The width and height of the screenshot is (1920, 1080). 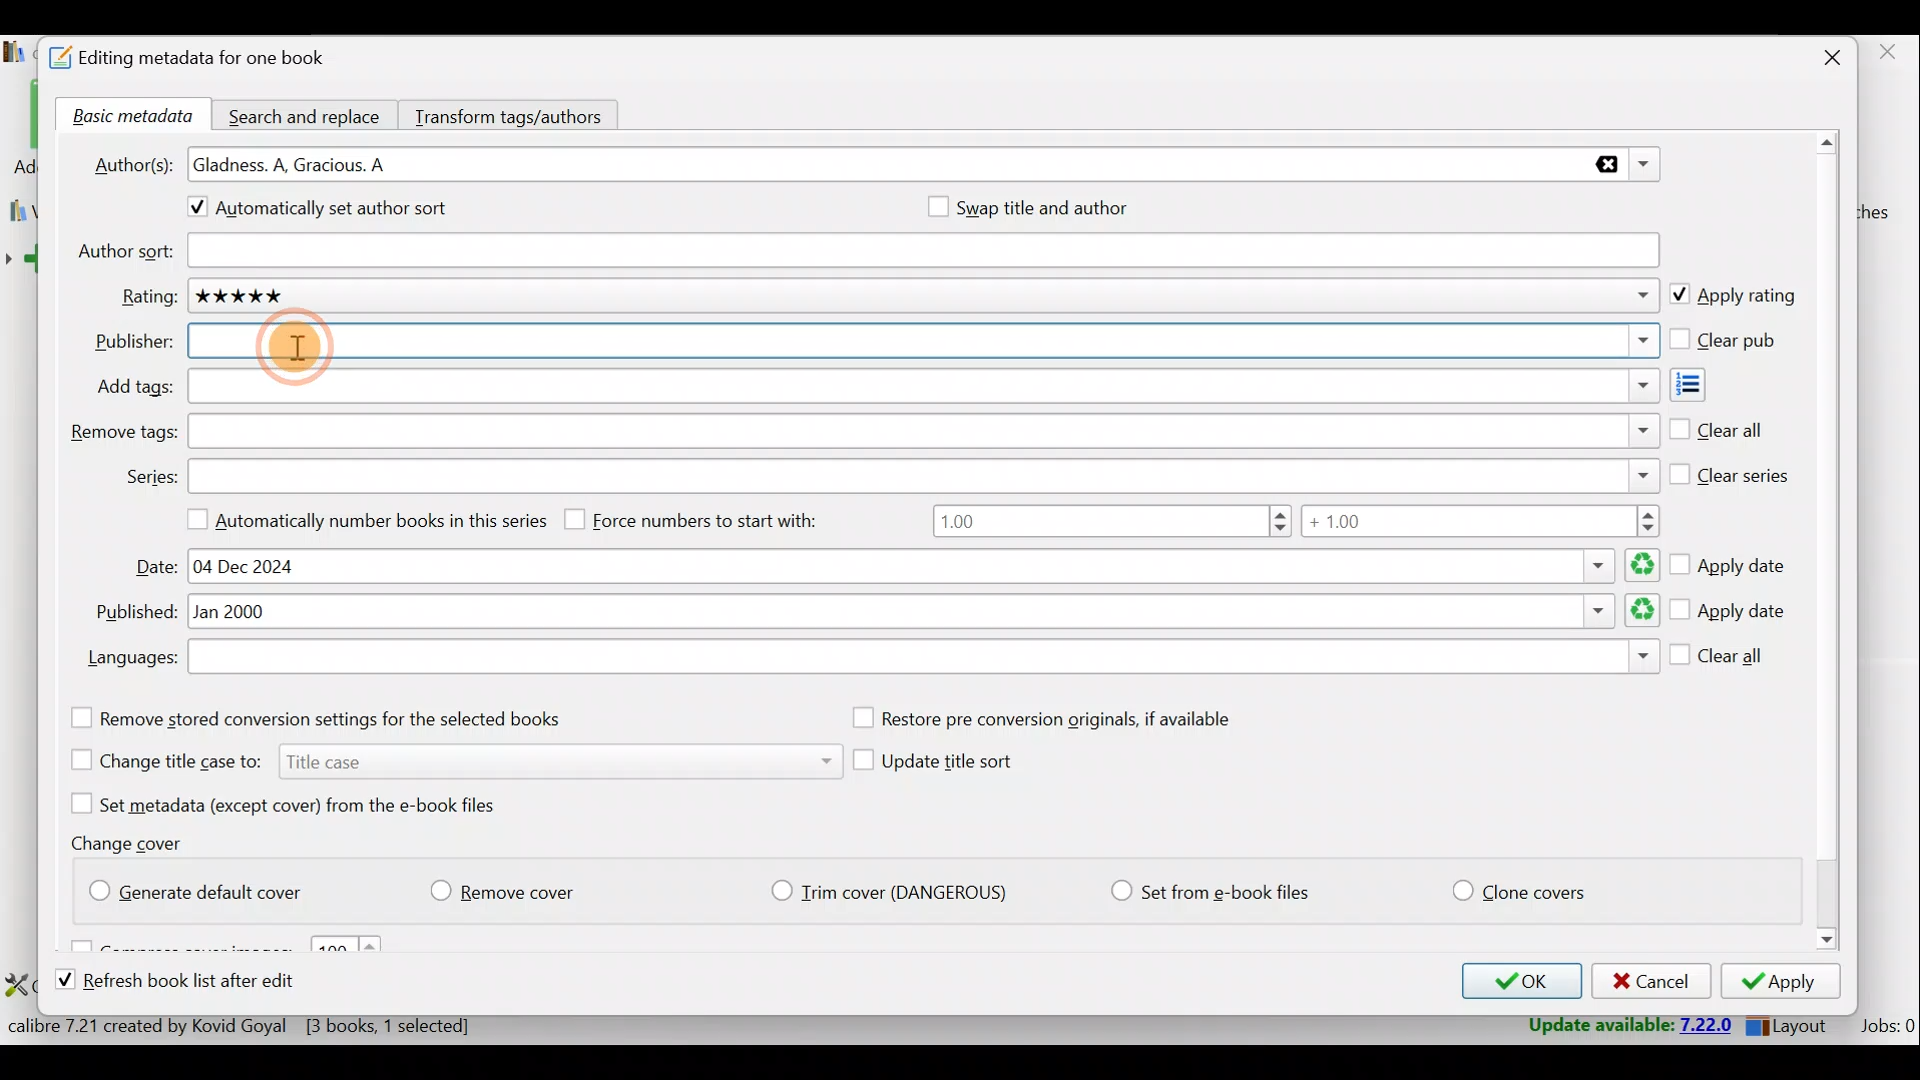 What do you see at coordinates (922, 343) in the screenshot?
I see `Publisher` at bounding box center [922, 343].